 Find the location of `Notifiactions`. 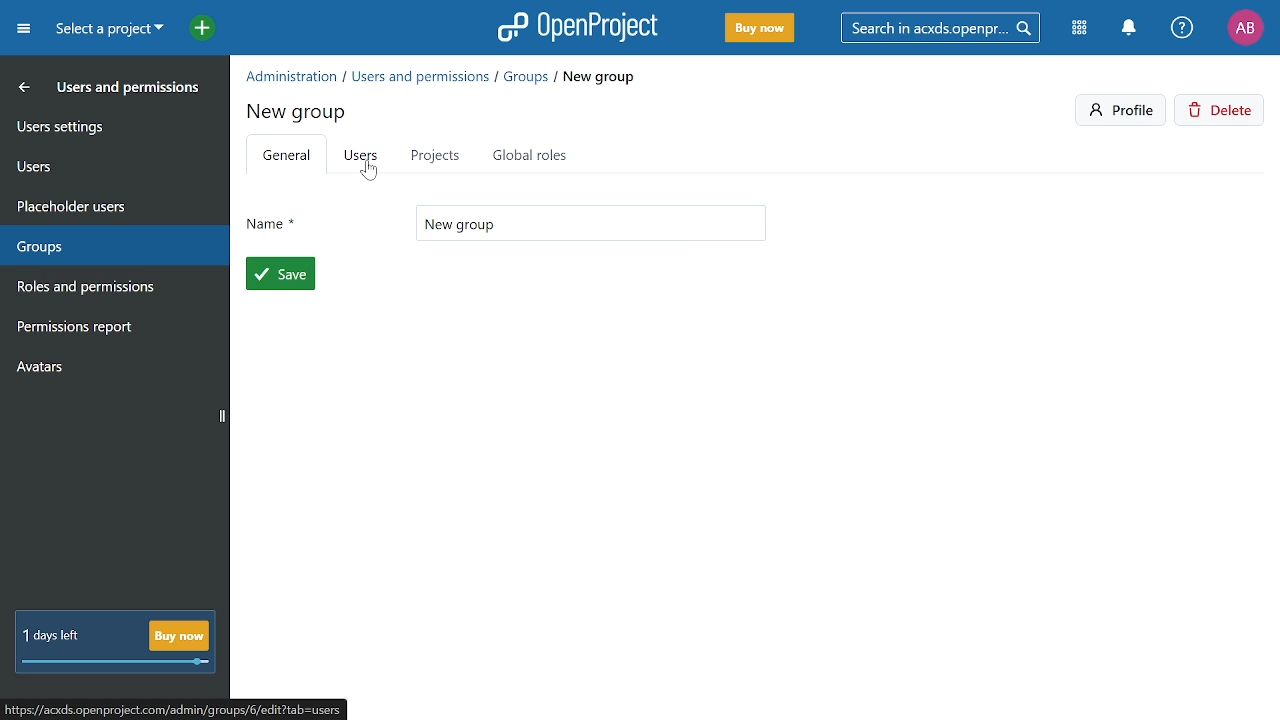

Notifiactions is located at coordinates (1134, 29).